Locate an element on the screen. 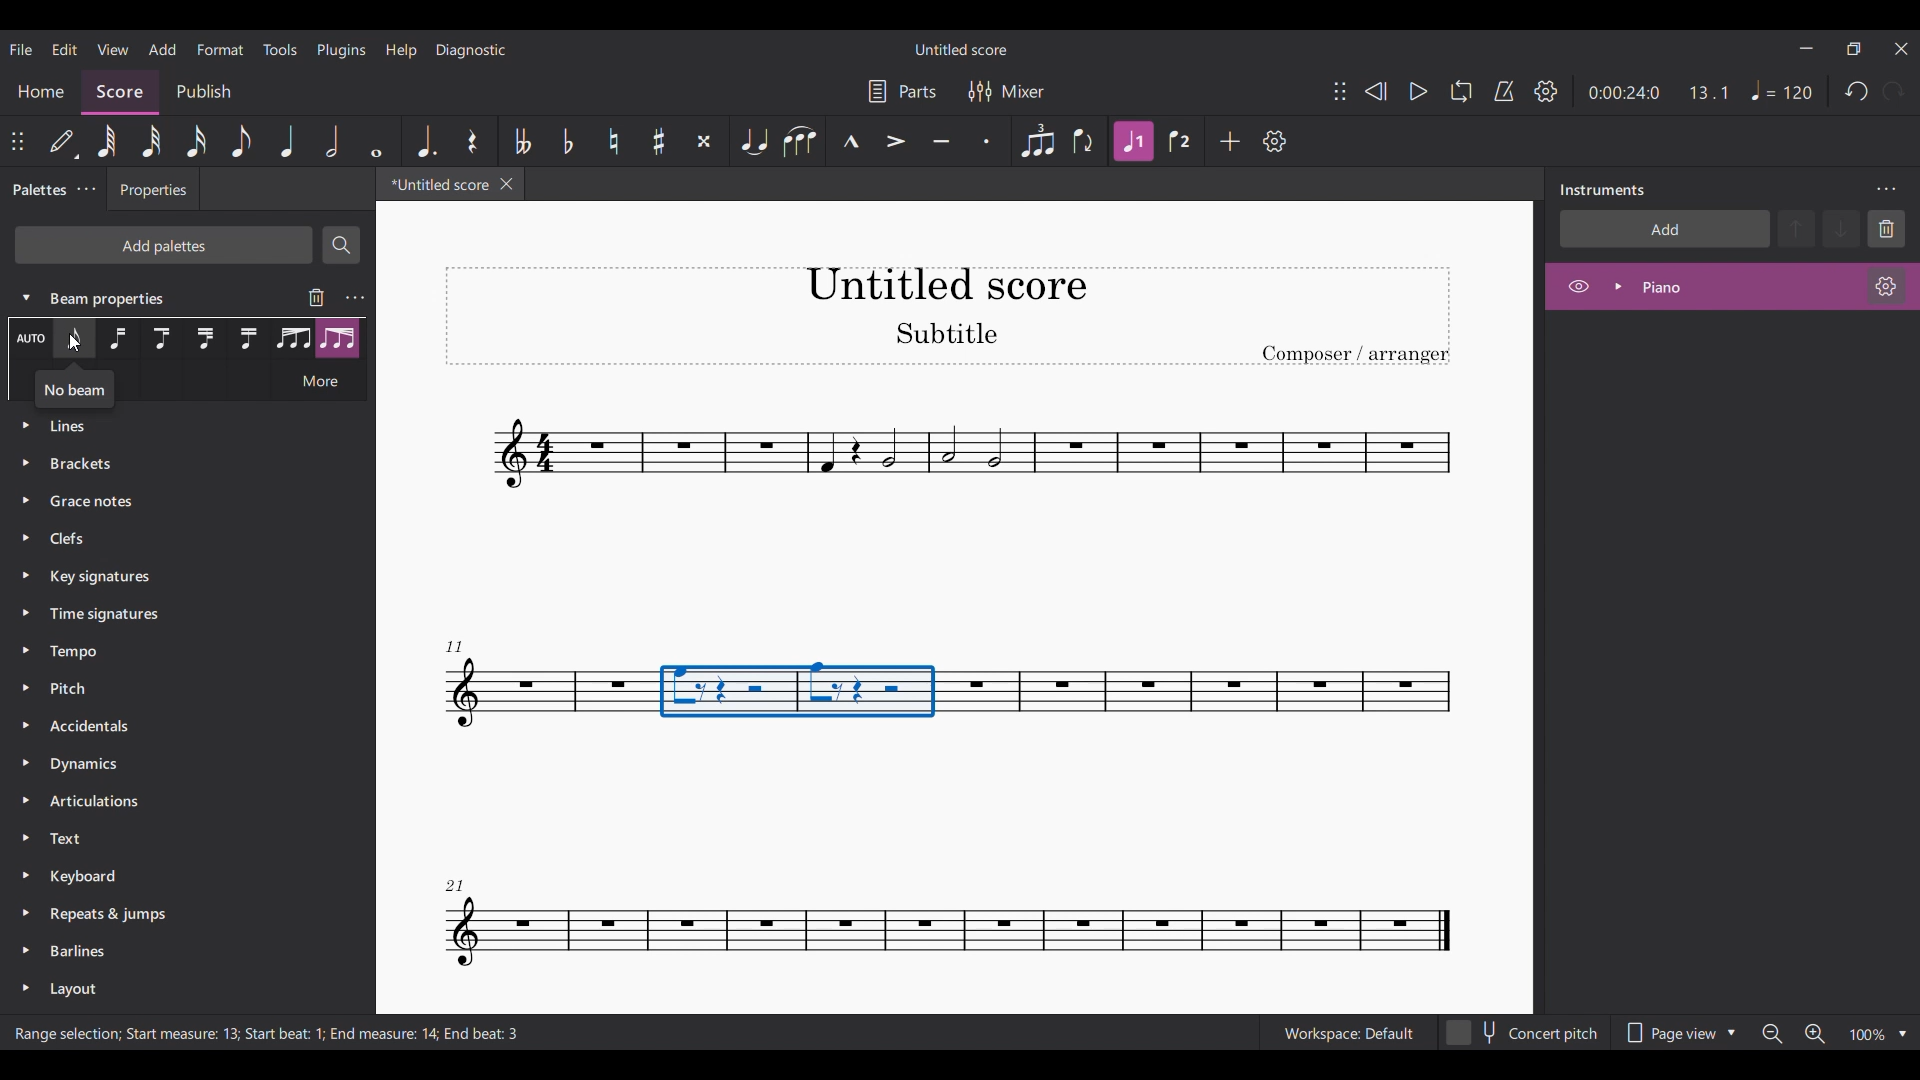  Beam properties is located at coordinates (124, 297).